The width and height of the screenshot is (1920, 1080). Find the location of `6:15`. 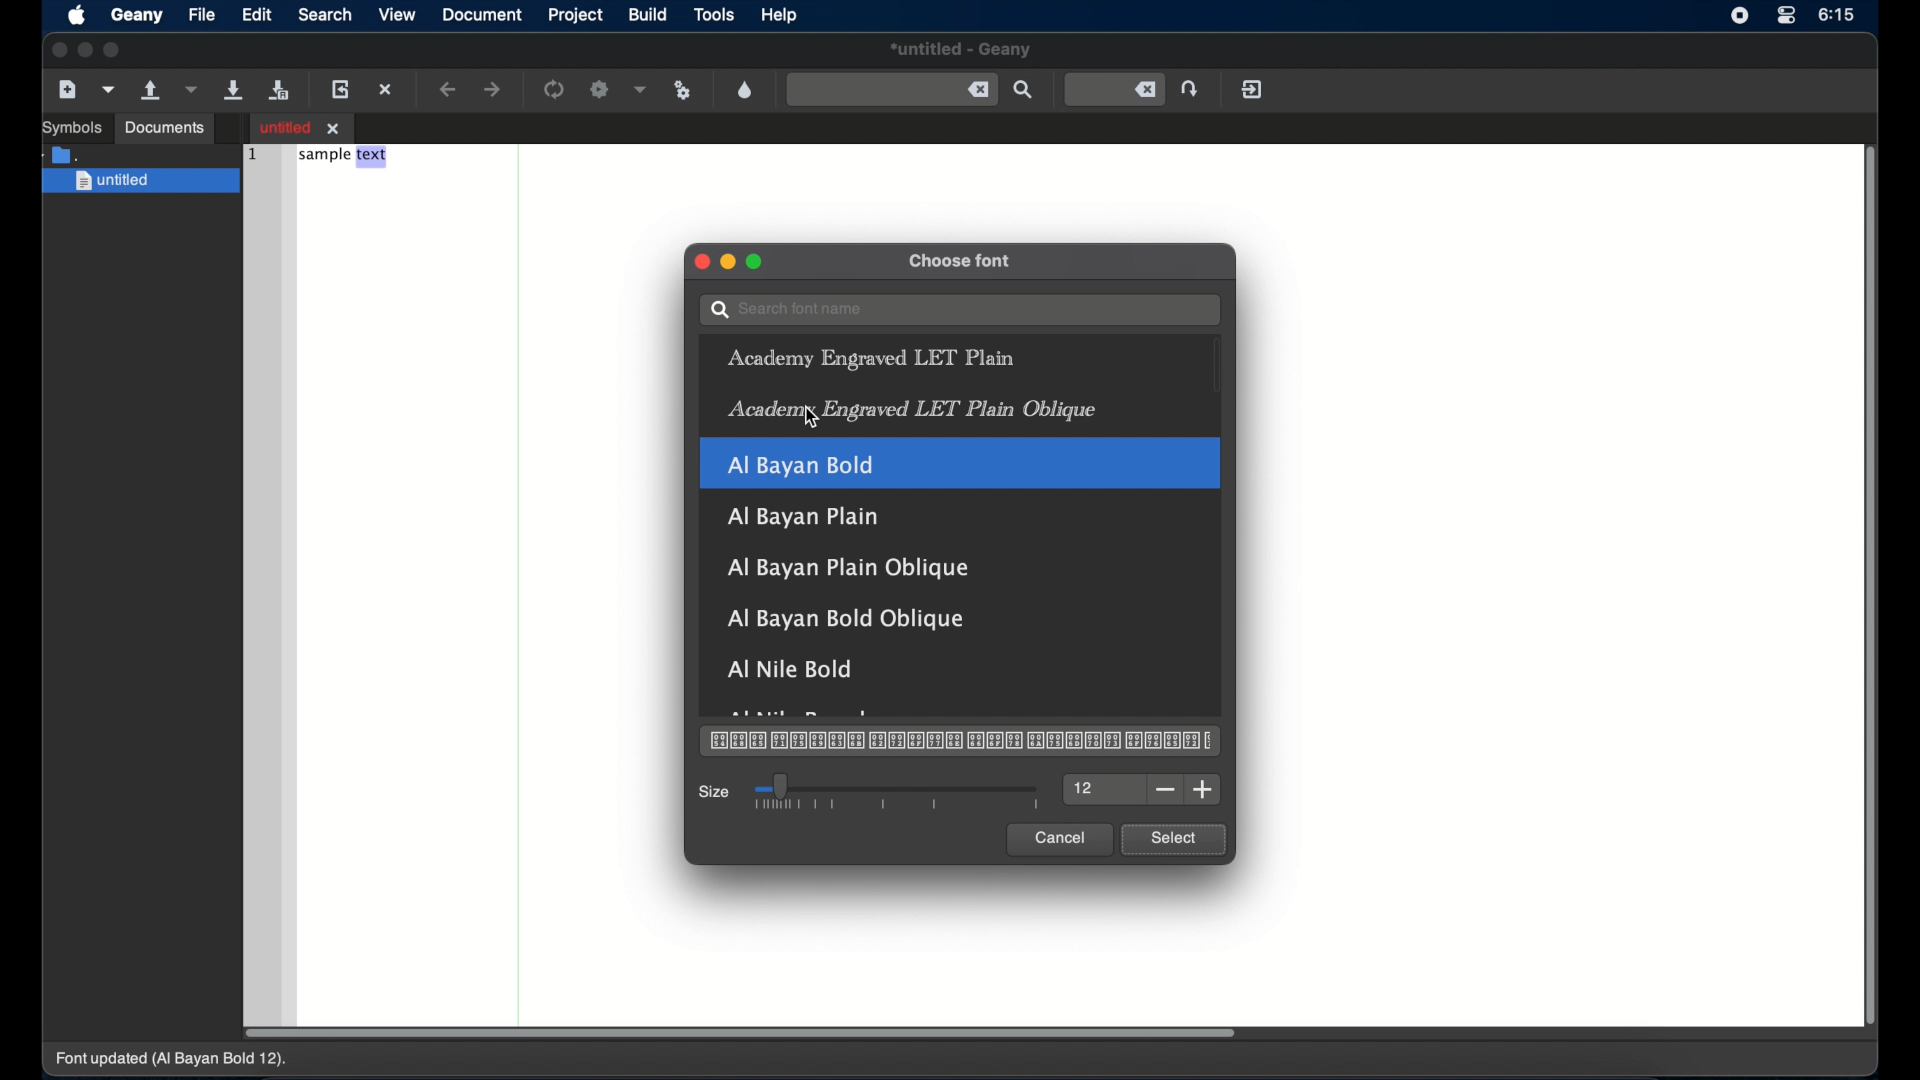

6:15 is located at coordinates (1837, 14).